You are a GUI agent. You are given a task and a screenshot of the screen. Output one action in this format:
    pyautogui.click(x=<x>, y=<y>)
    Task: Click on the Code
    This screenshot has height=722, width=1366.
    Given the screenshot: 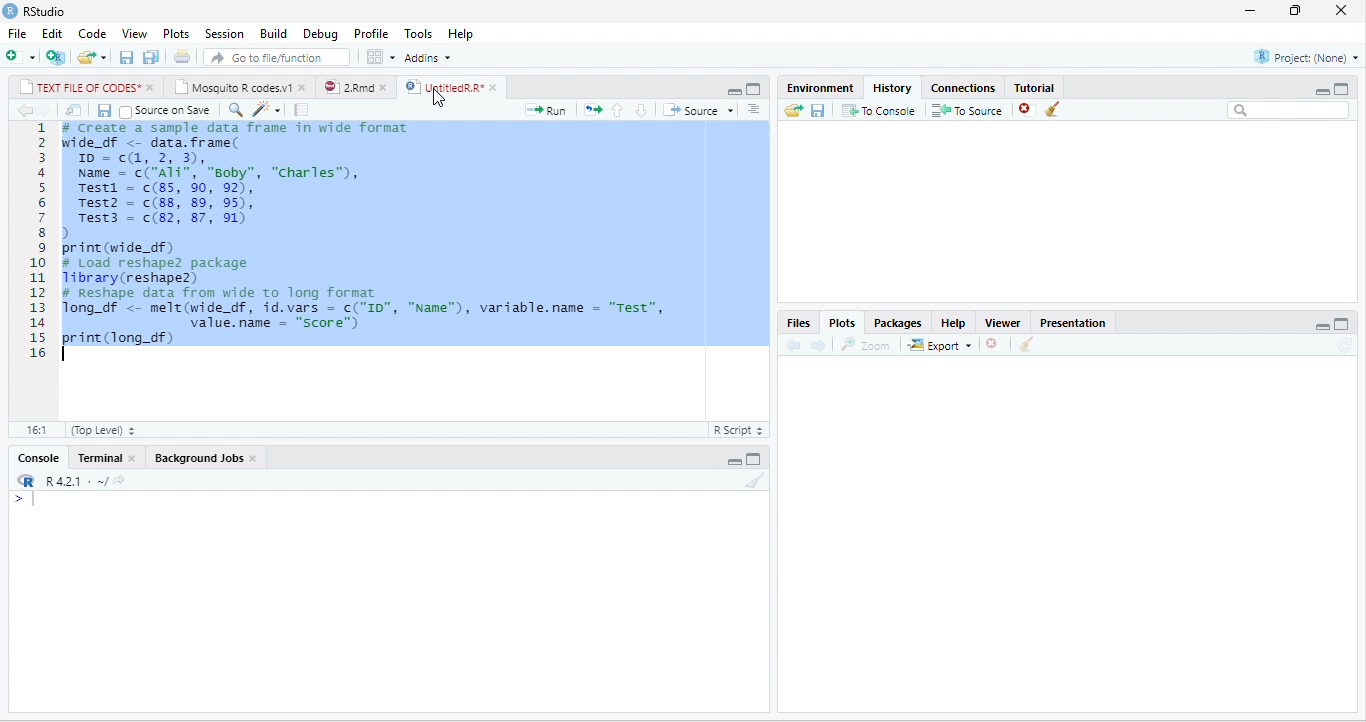 What is the action you would take?
    pyautogui.click(x=92, y=34)
    